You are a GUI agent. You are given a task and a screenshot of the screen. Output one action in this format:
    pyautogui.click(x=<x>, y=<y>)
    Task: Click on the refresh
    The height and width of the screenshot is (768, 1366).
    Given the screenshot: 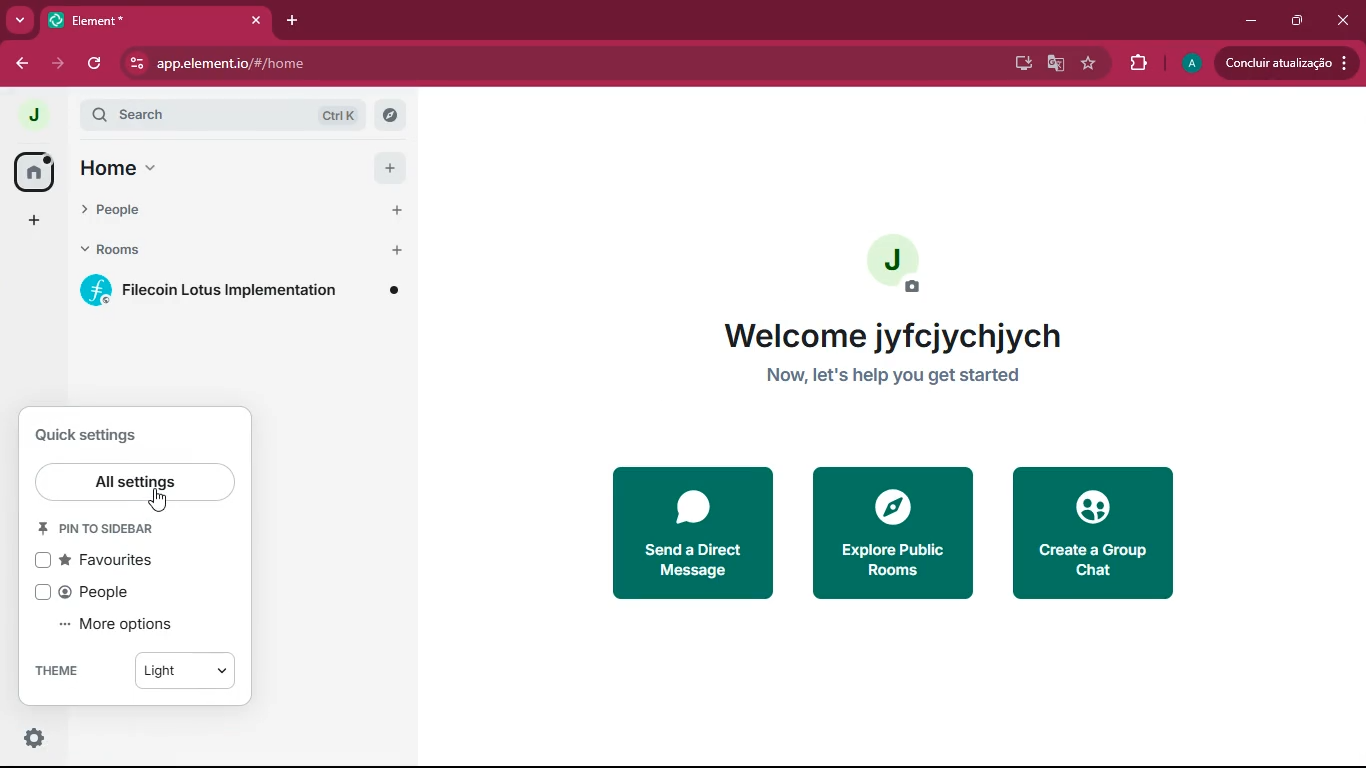 What is the action you would take?
    pyautogui.click(x=97, y=64)
    